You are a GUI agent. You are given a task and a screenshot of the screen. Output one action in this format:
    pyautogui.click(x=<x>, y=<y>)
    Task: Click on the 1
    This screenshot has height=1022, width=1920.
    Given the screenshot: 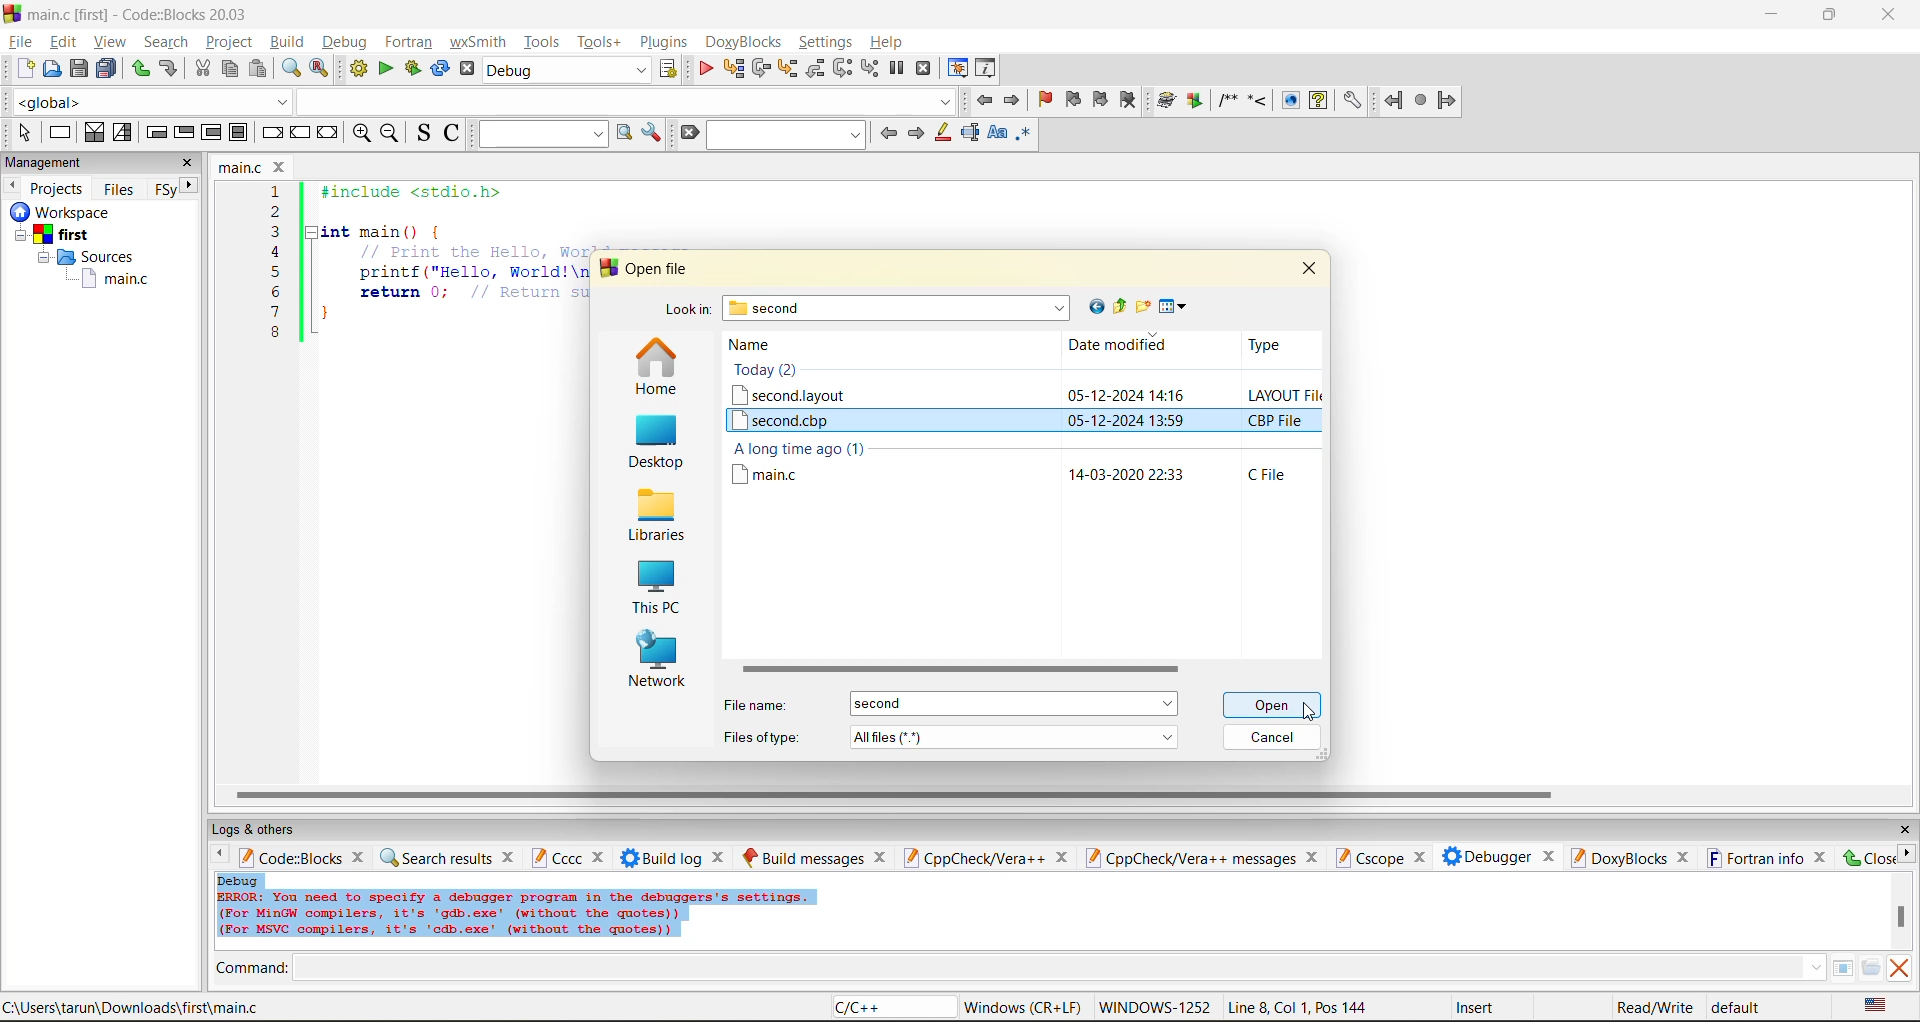 What is the action you would take?
    pyautogui.click(x=278, y=192)
    